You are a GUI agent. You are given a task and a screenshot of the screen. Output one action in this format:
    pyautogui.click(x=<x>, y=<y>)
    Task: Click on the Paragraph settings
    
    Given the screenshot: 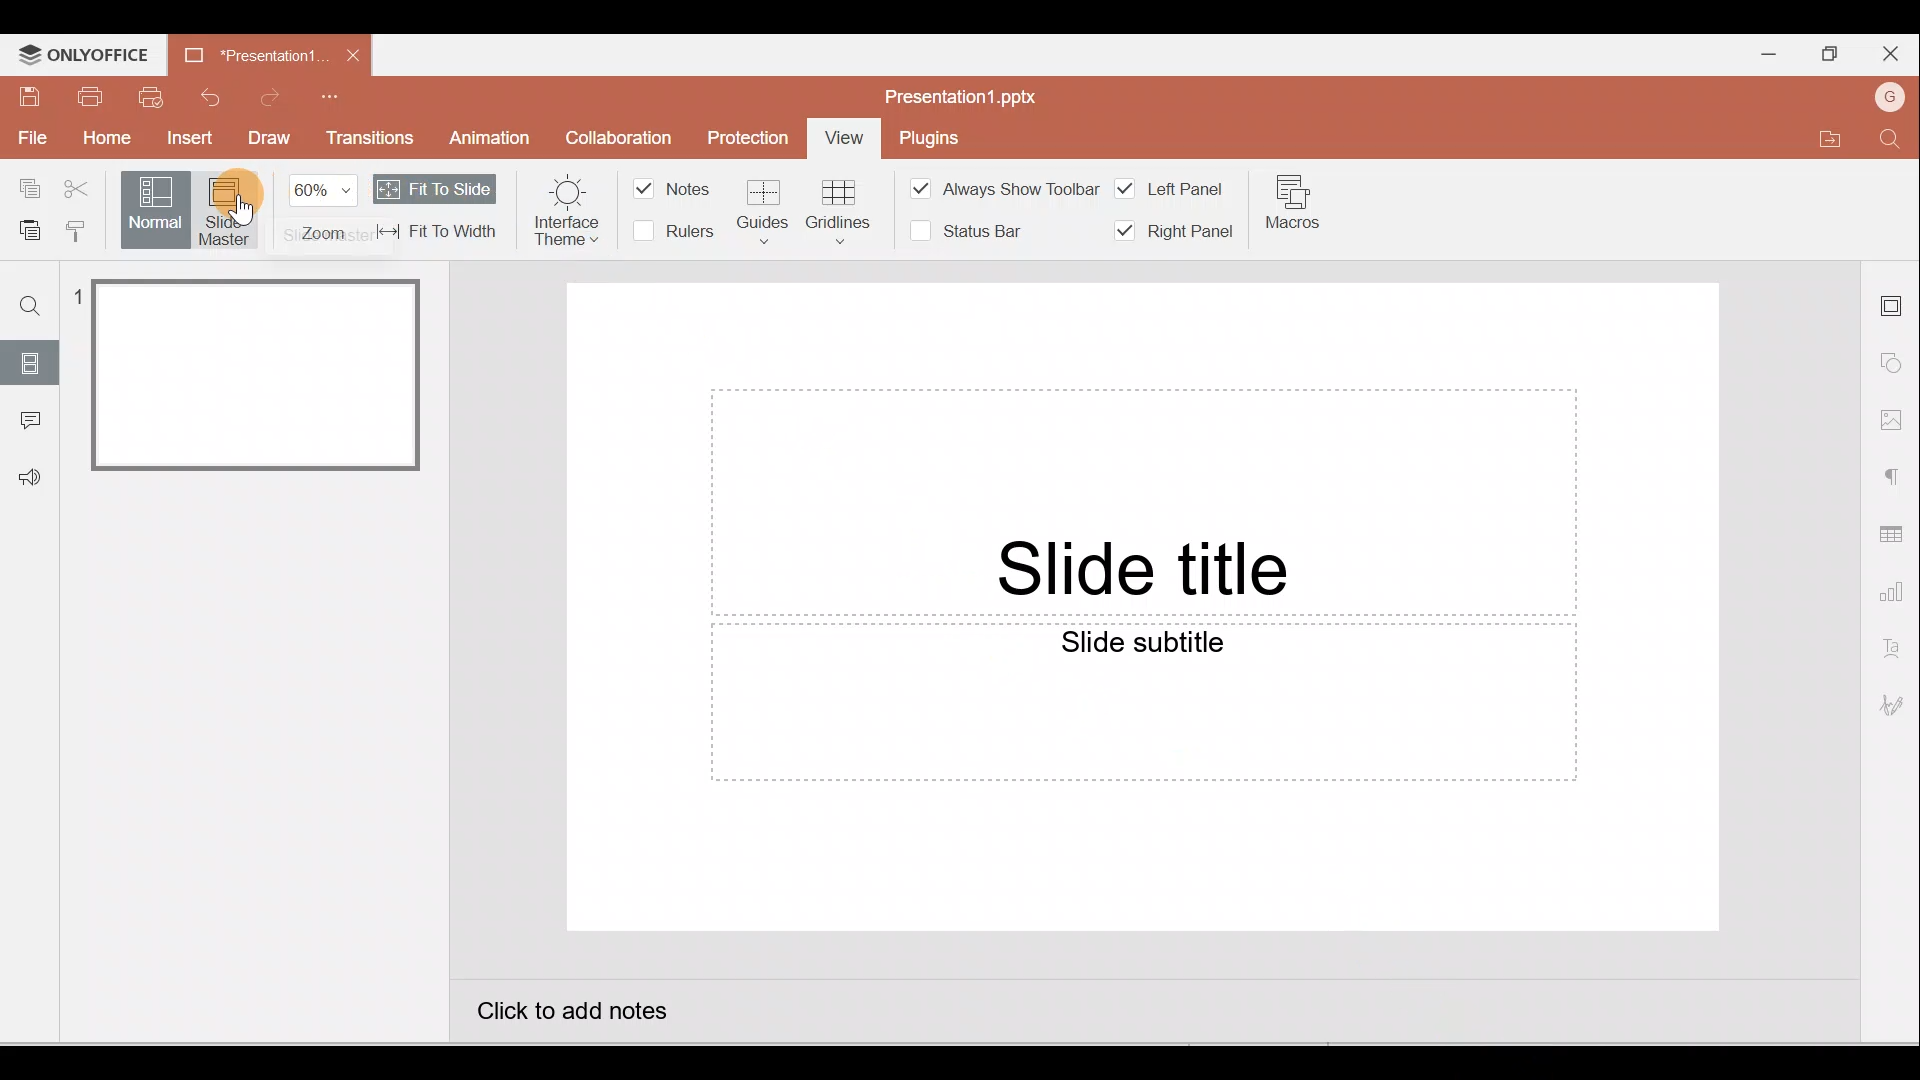 What is the action you would take?
    pyautogui.click(x=1895, y=474)
    